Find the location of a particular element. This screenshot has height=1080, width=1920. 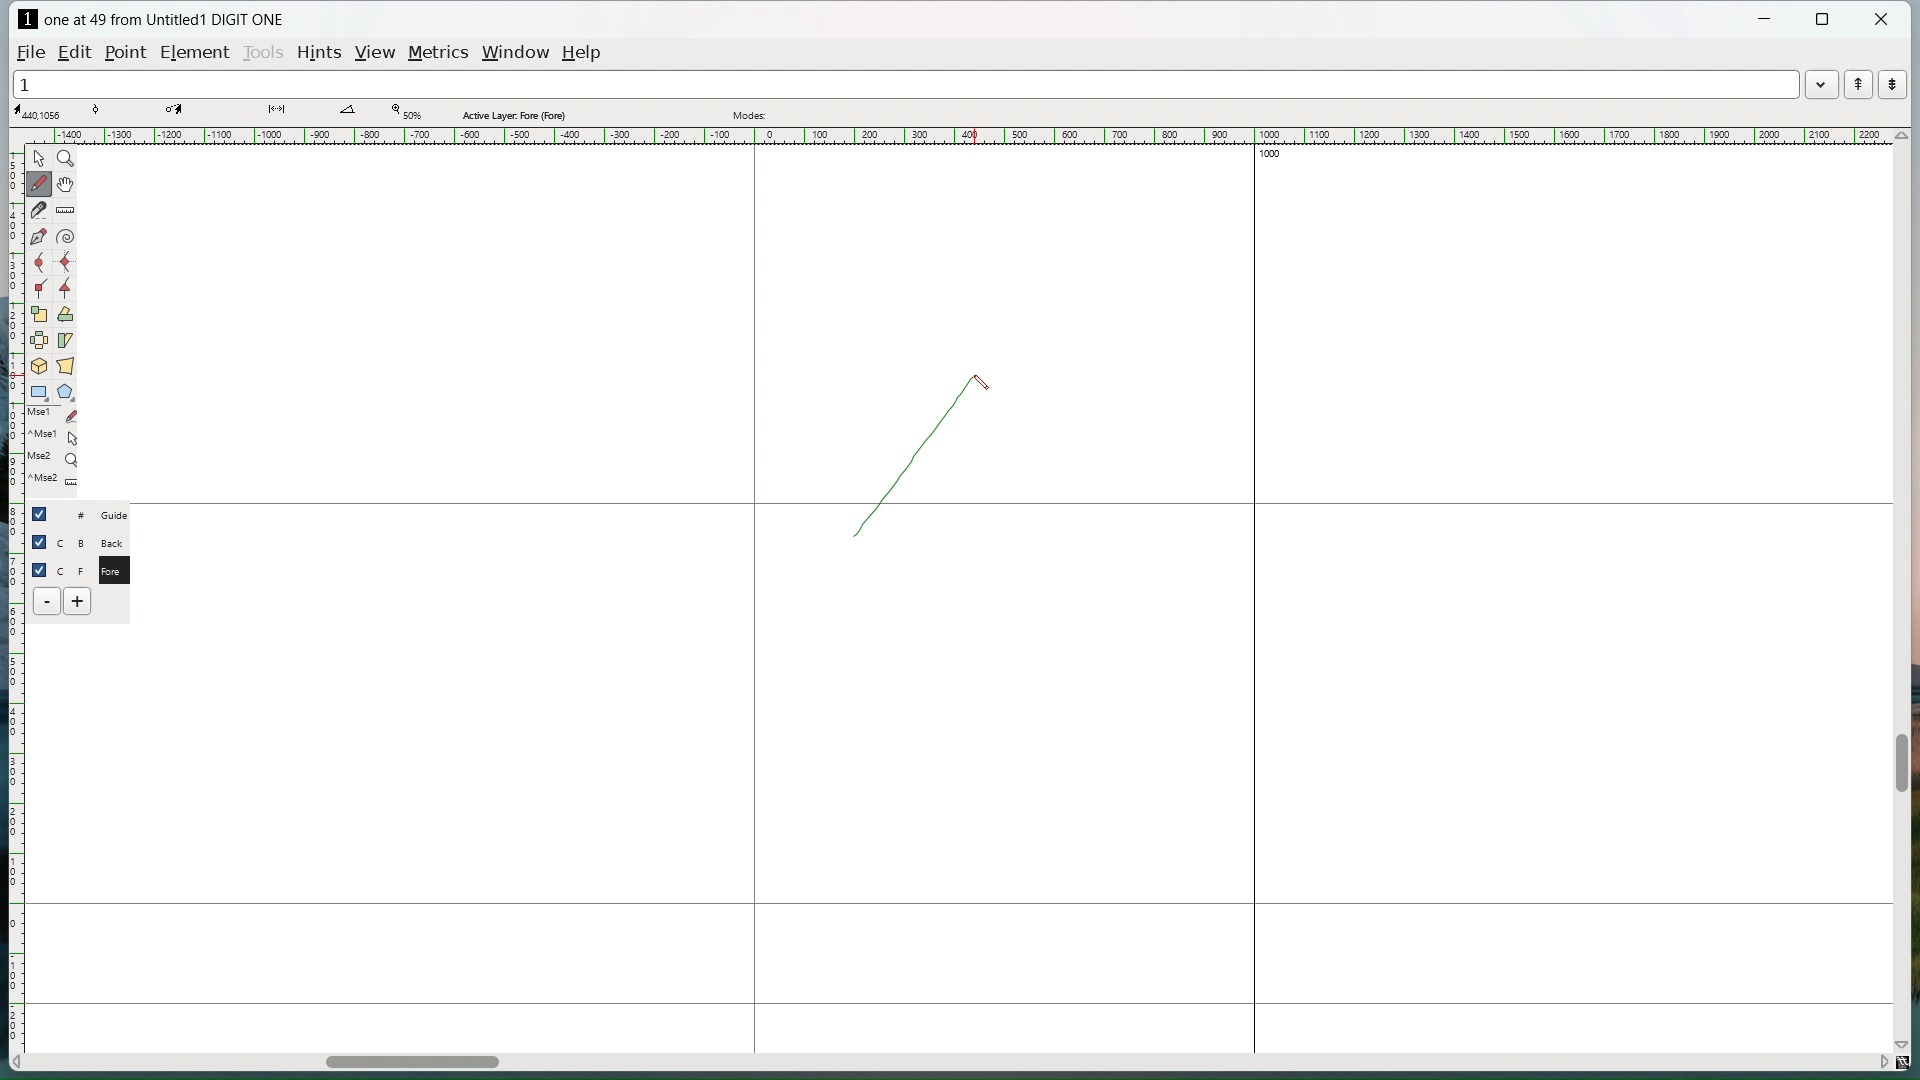

add a tangent point is located at coordinates (65, 288).